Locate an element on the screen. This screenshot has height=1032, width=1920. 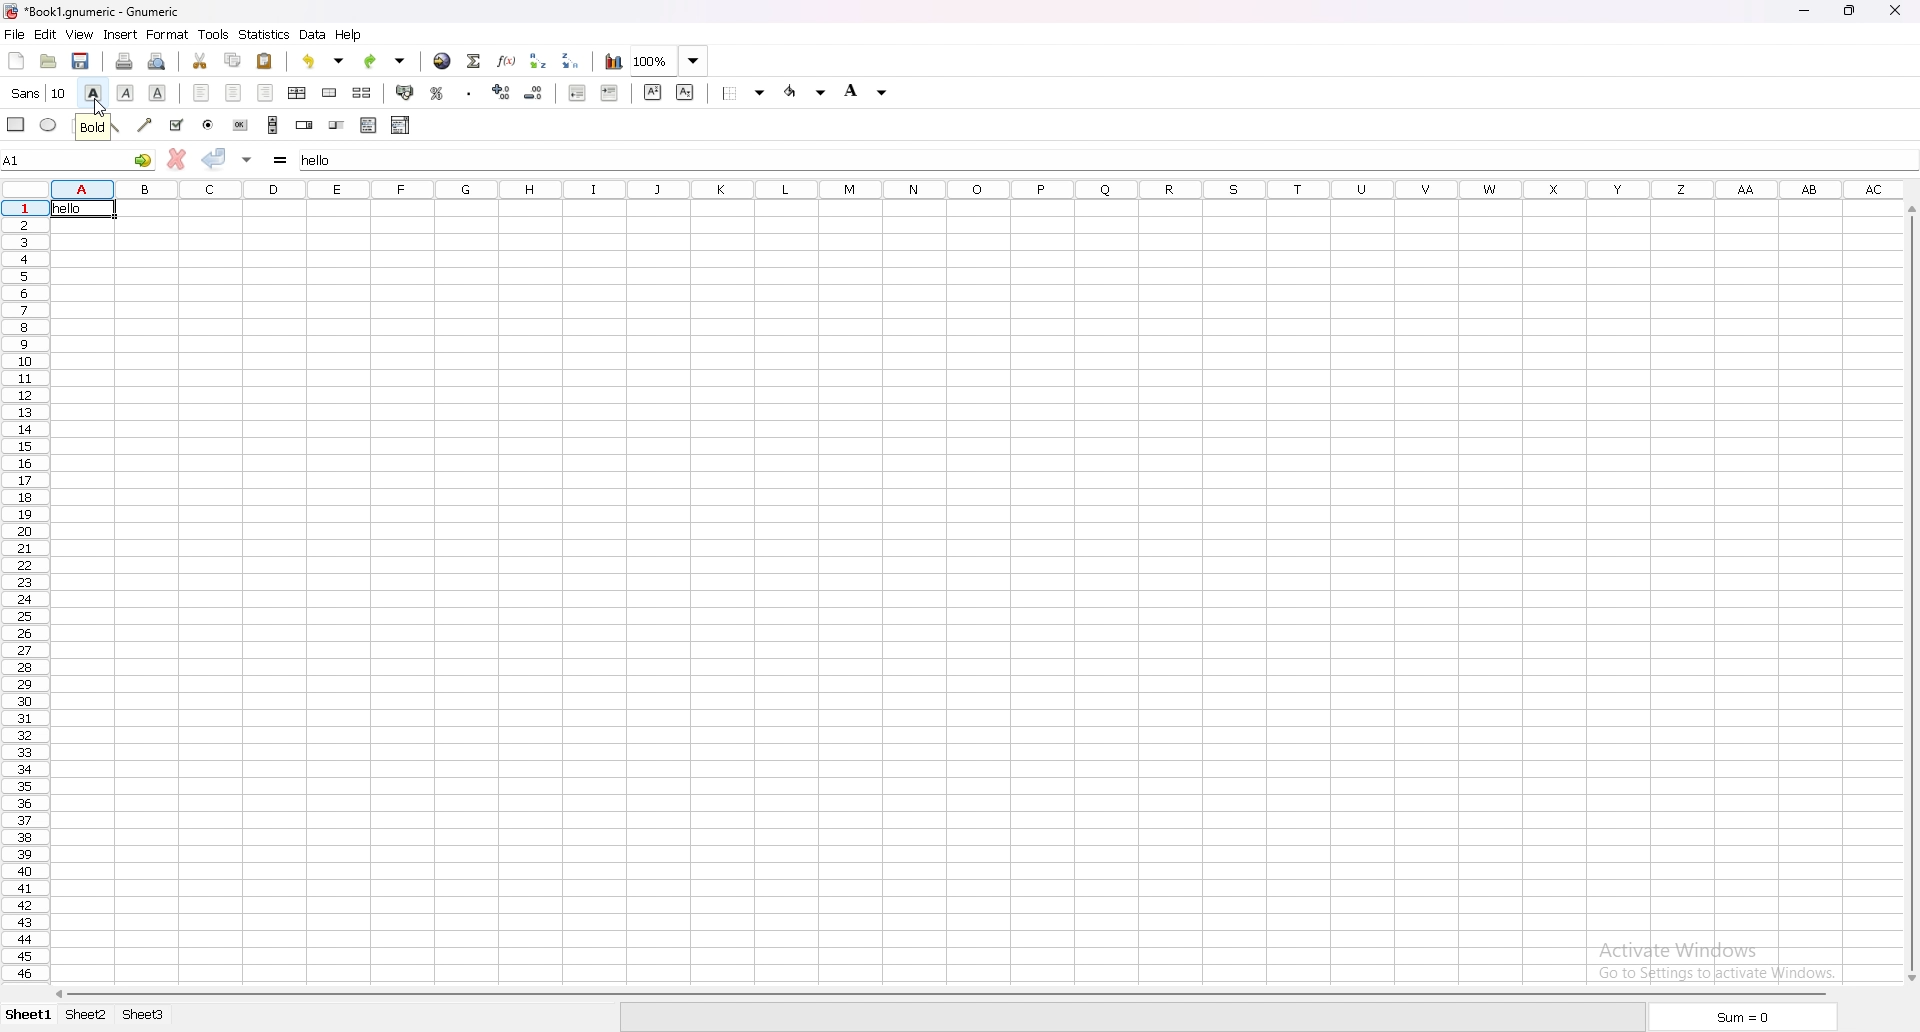
undo is located at coordinates (323, 62).